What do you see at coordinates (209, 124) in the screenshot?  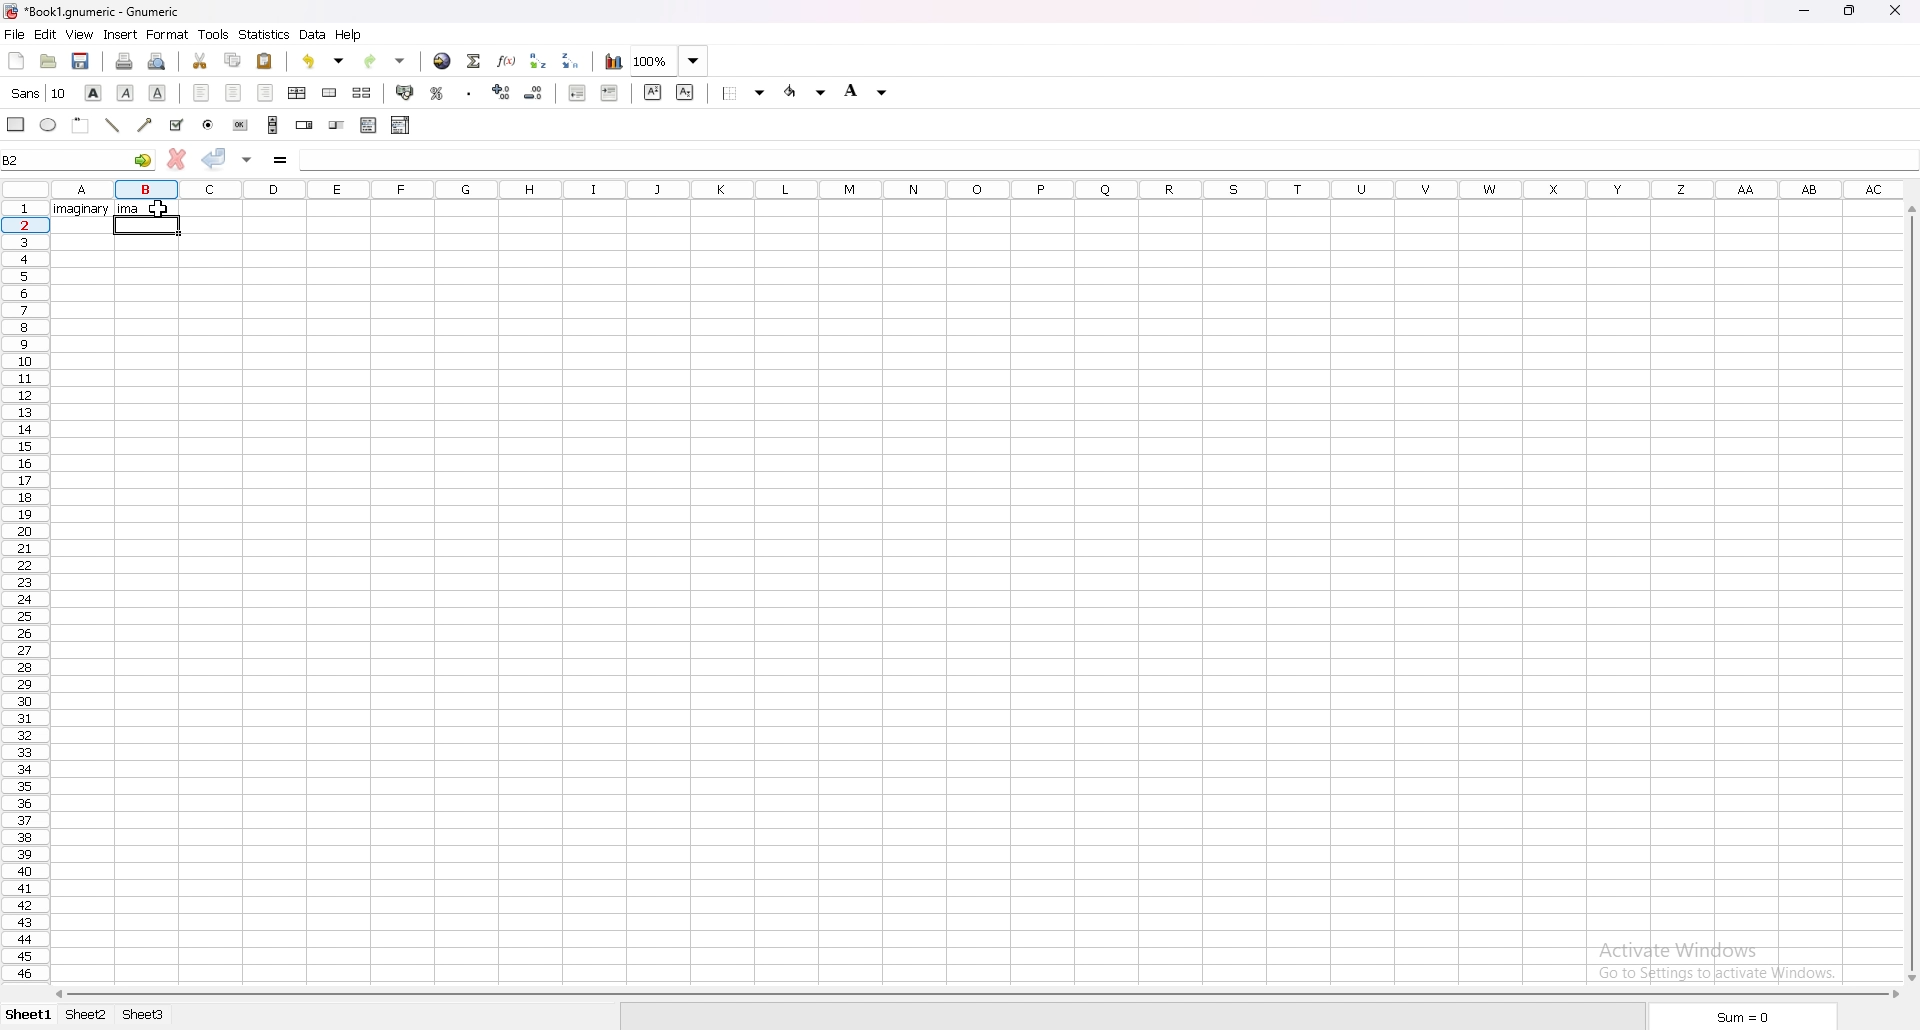 I see `radio button` at bounding box center [209, 124].